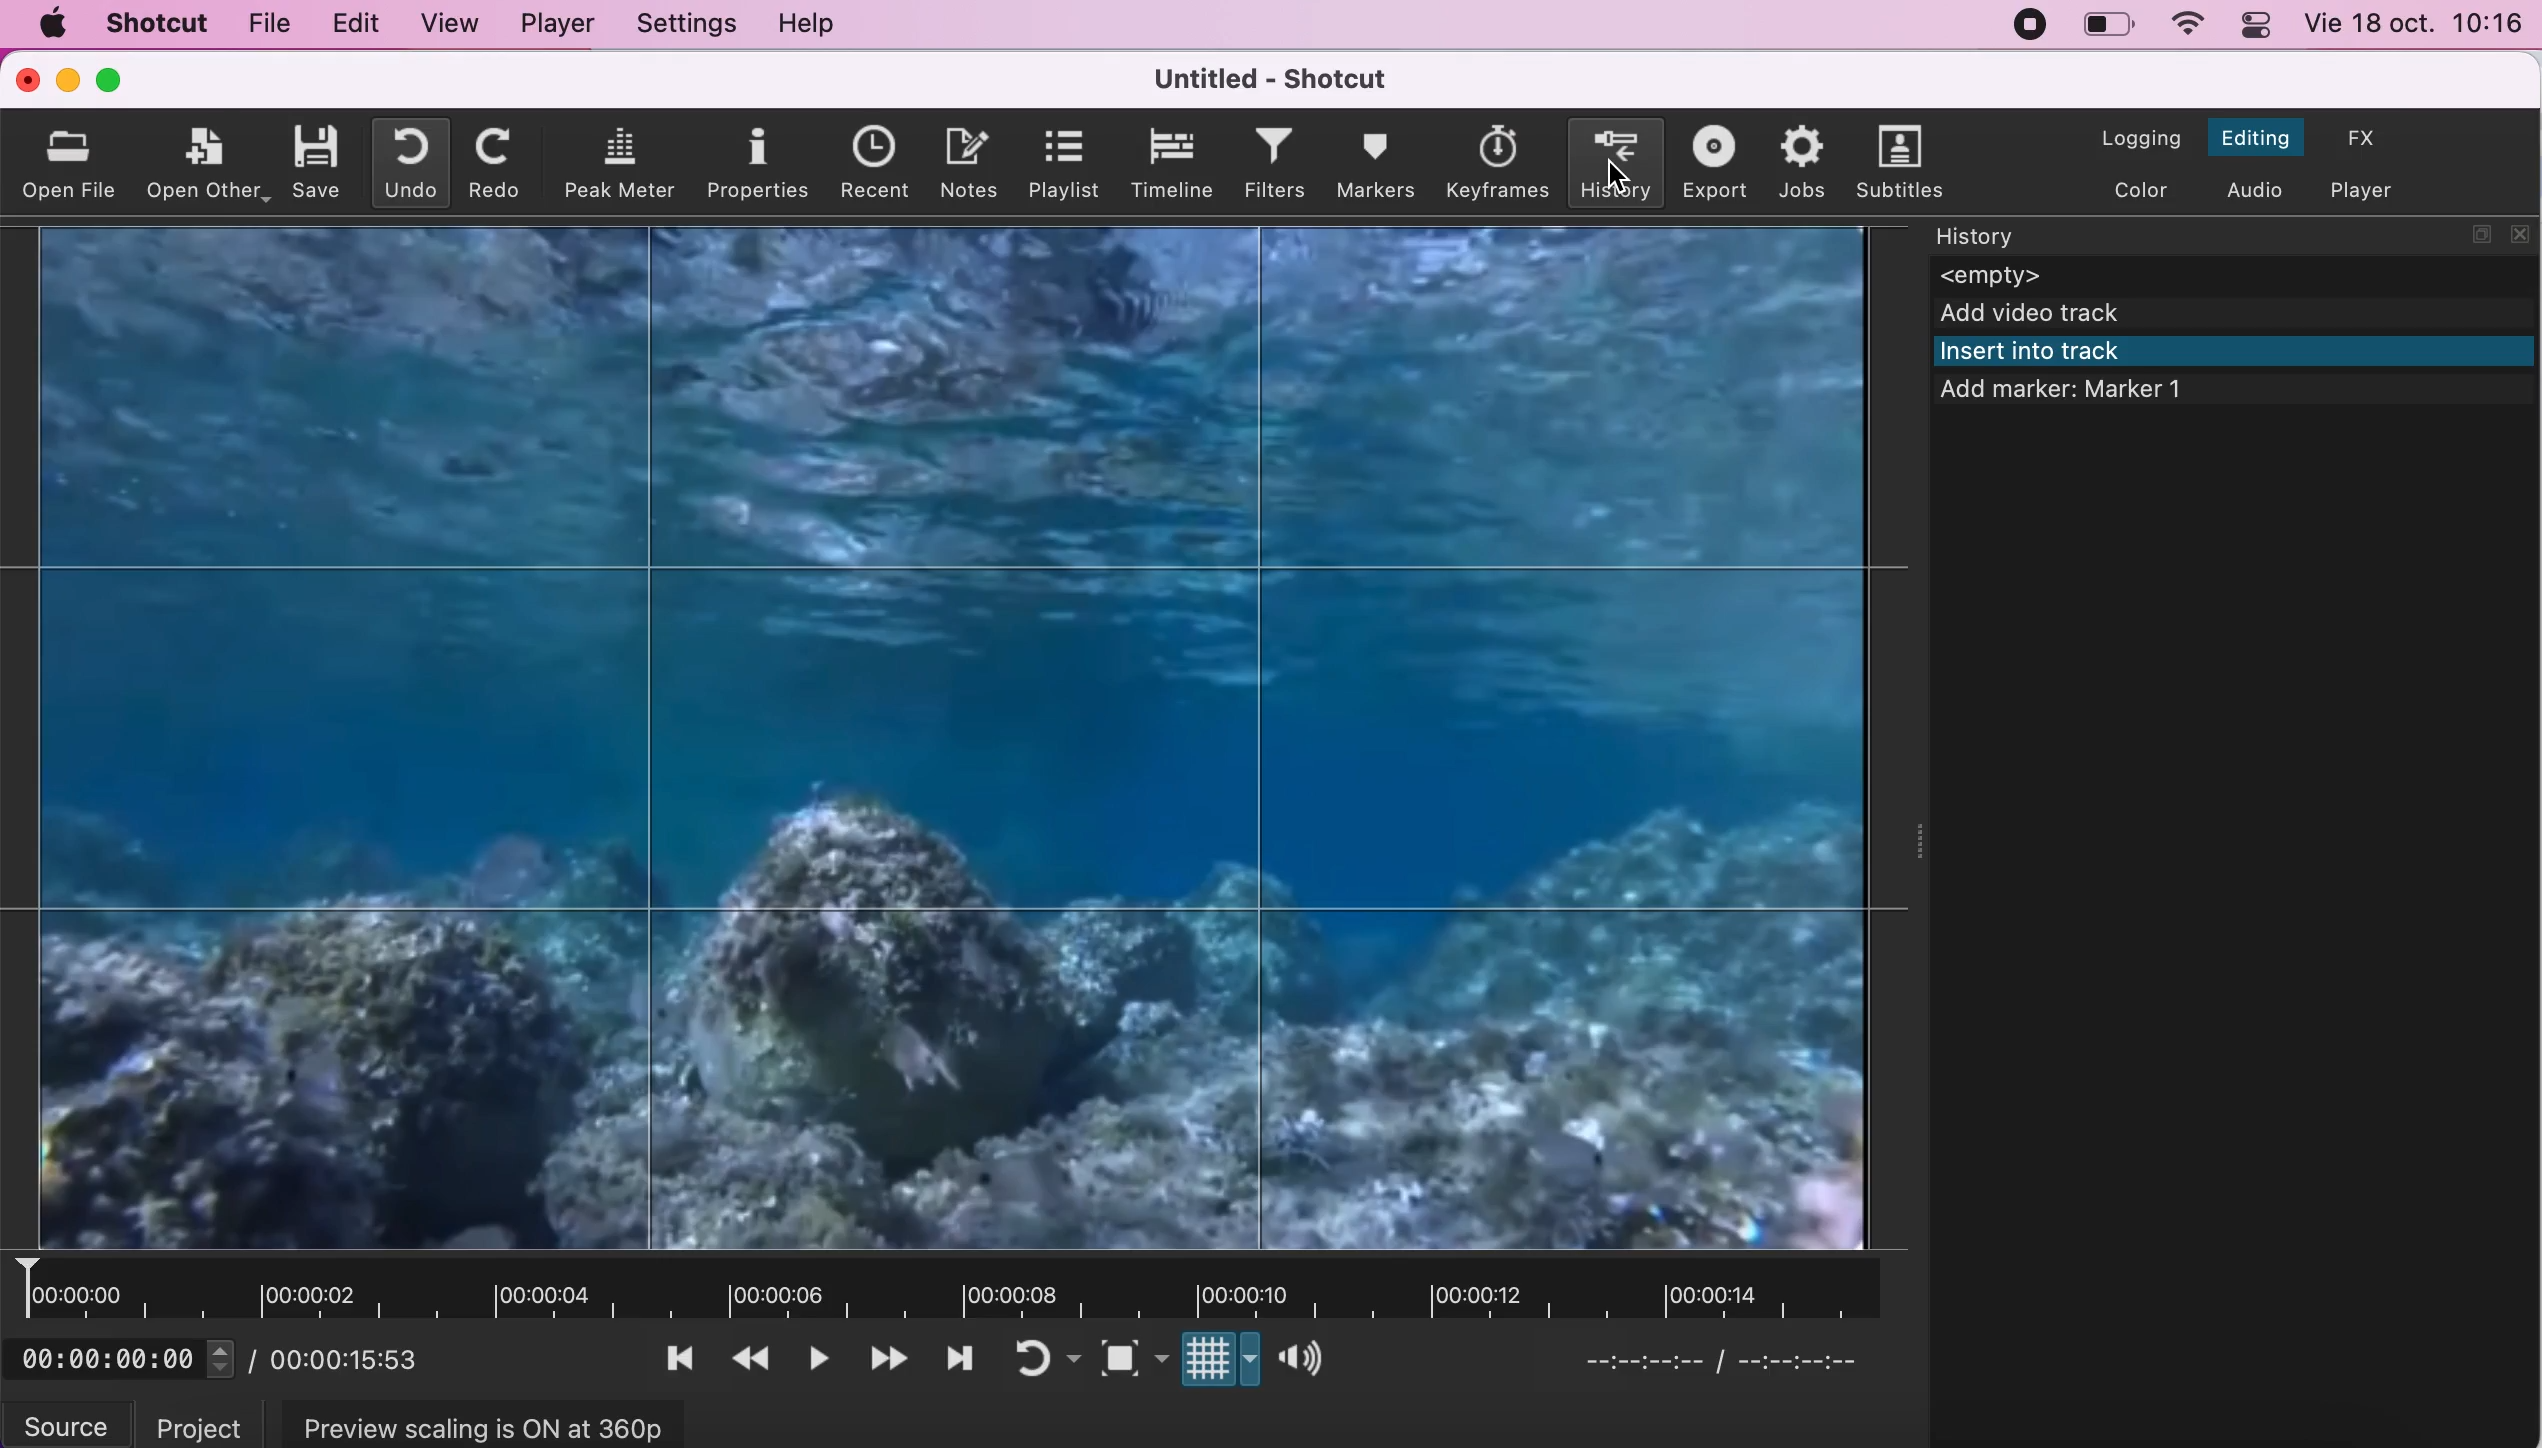 The image size is (2542, 1448). Describe the element at coordinates (2256, 26) in the screenshot. I see `panel control` at that location.